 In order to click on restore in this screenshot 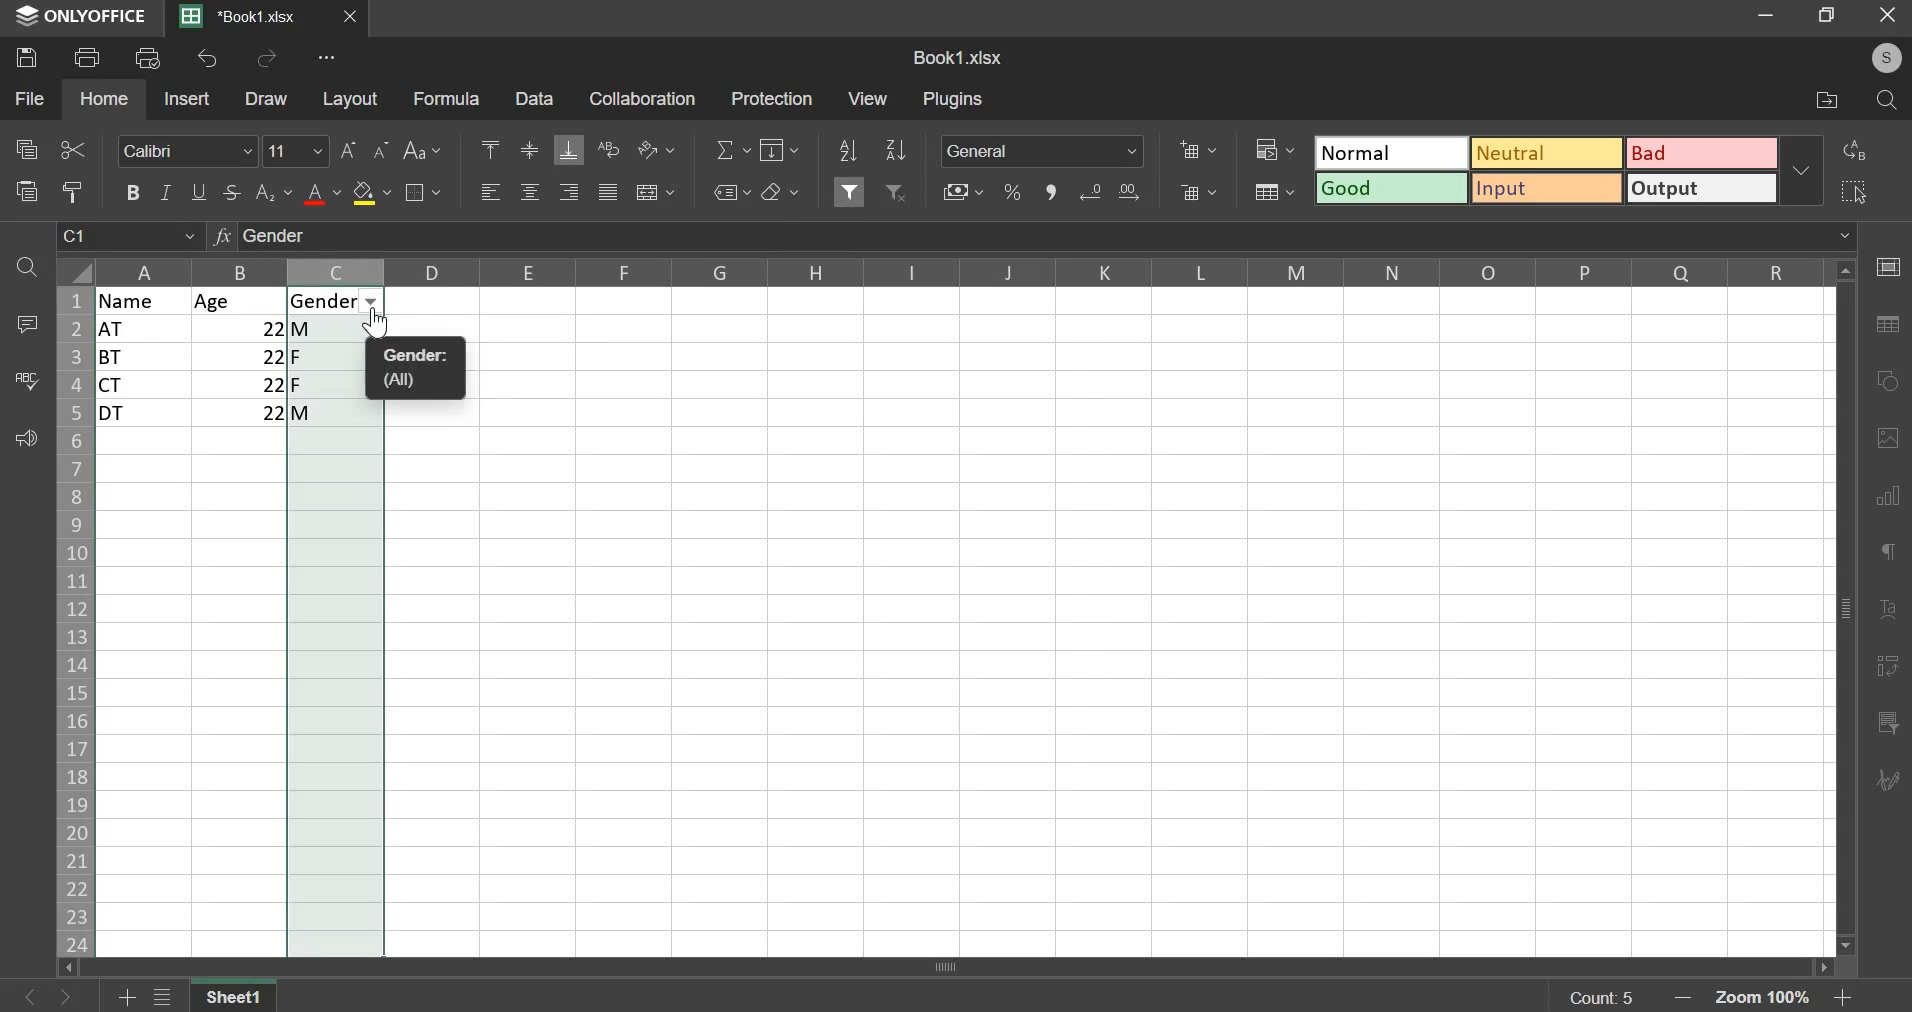, I will do `click(1831, 17)`.